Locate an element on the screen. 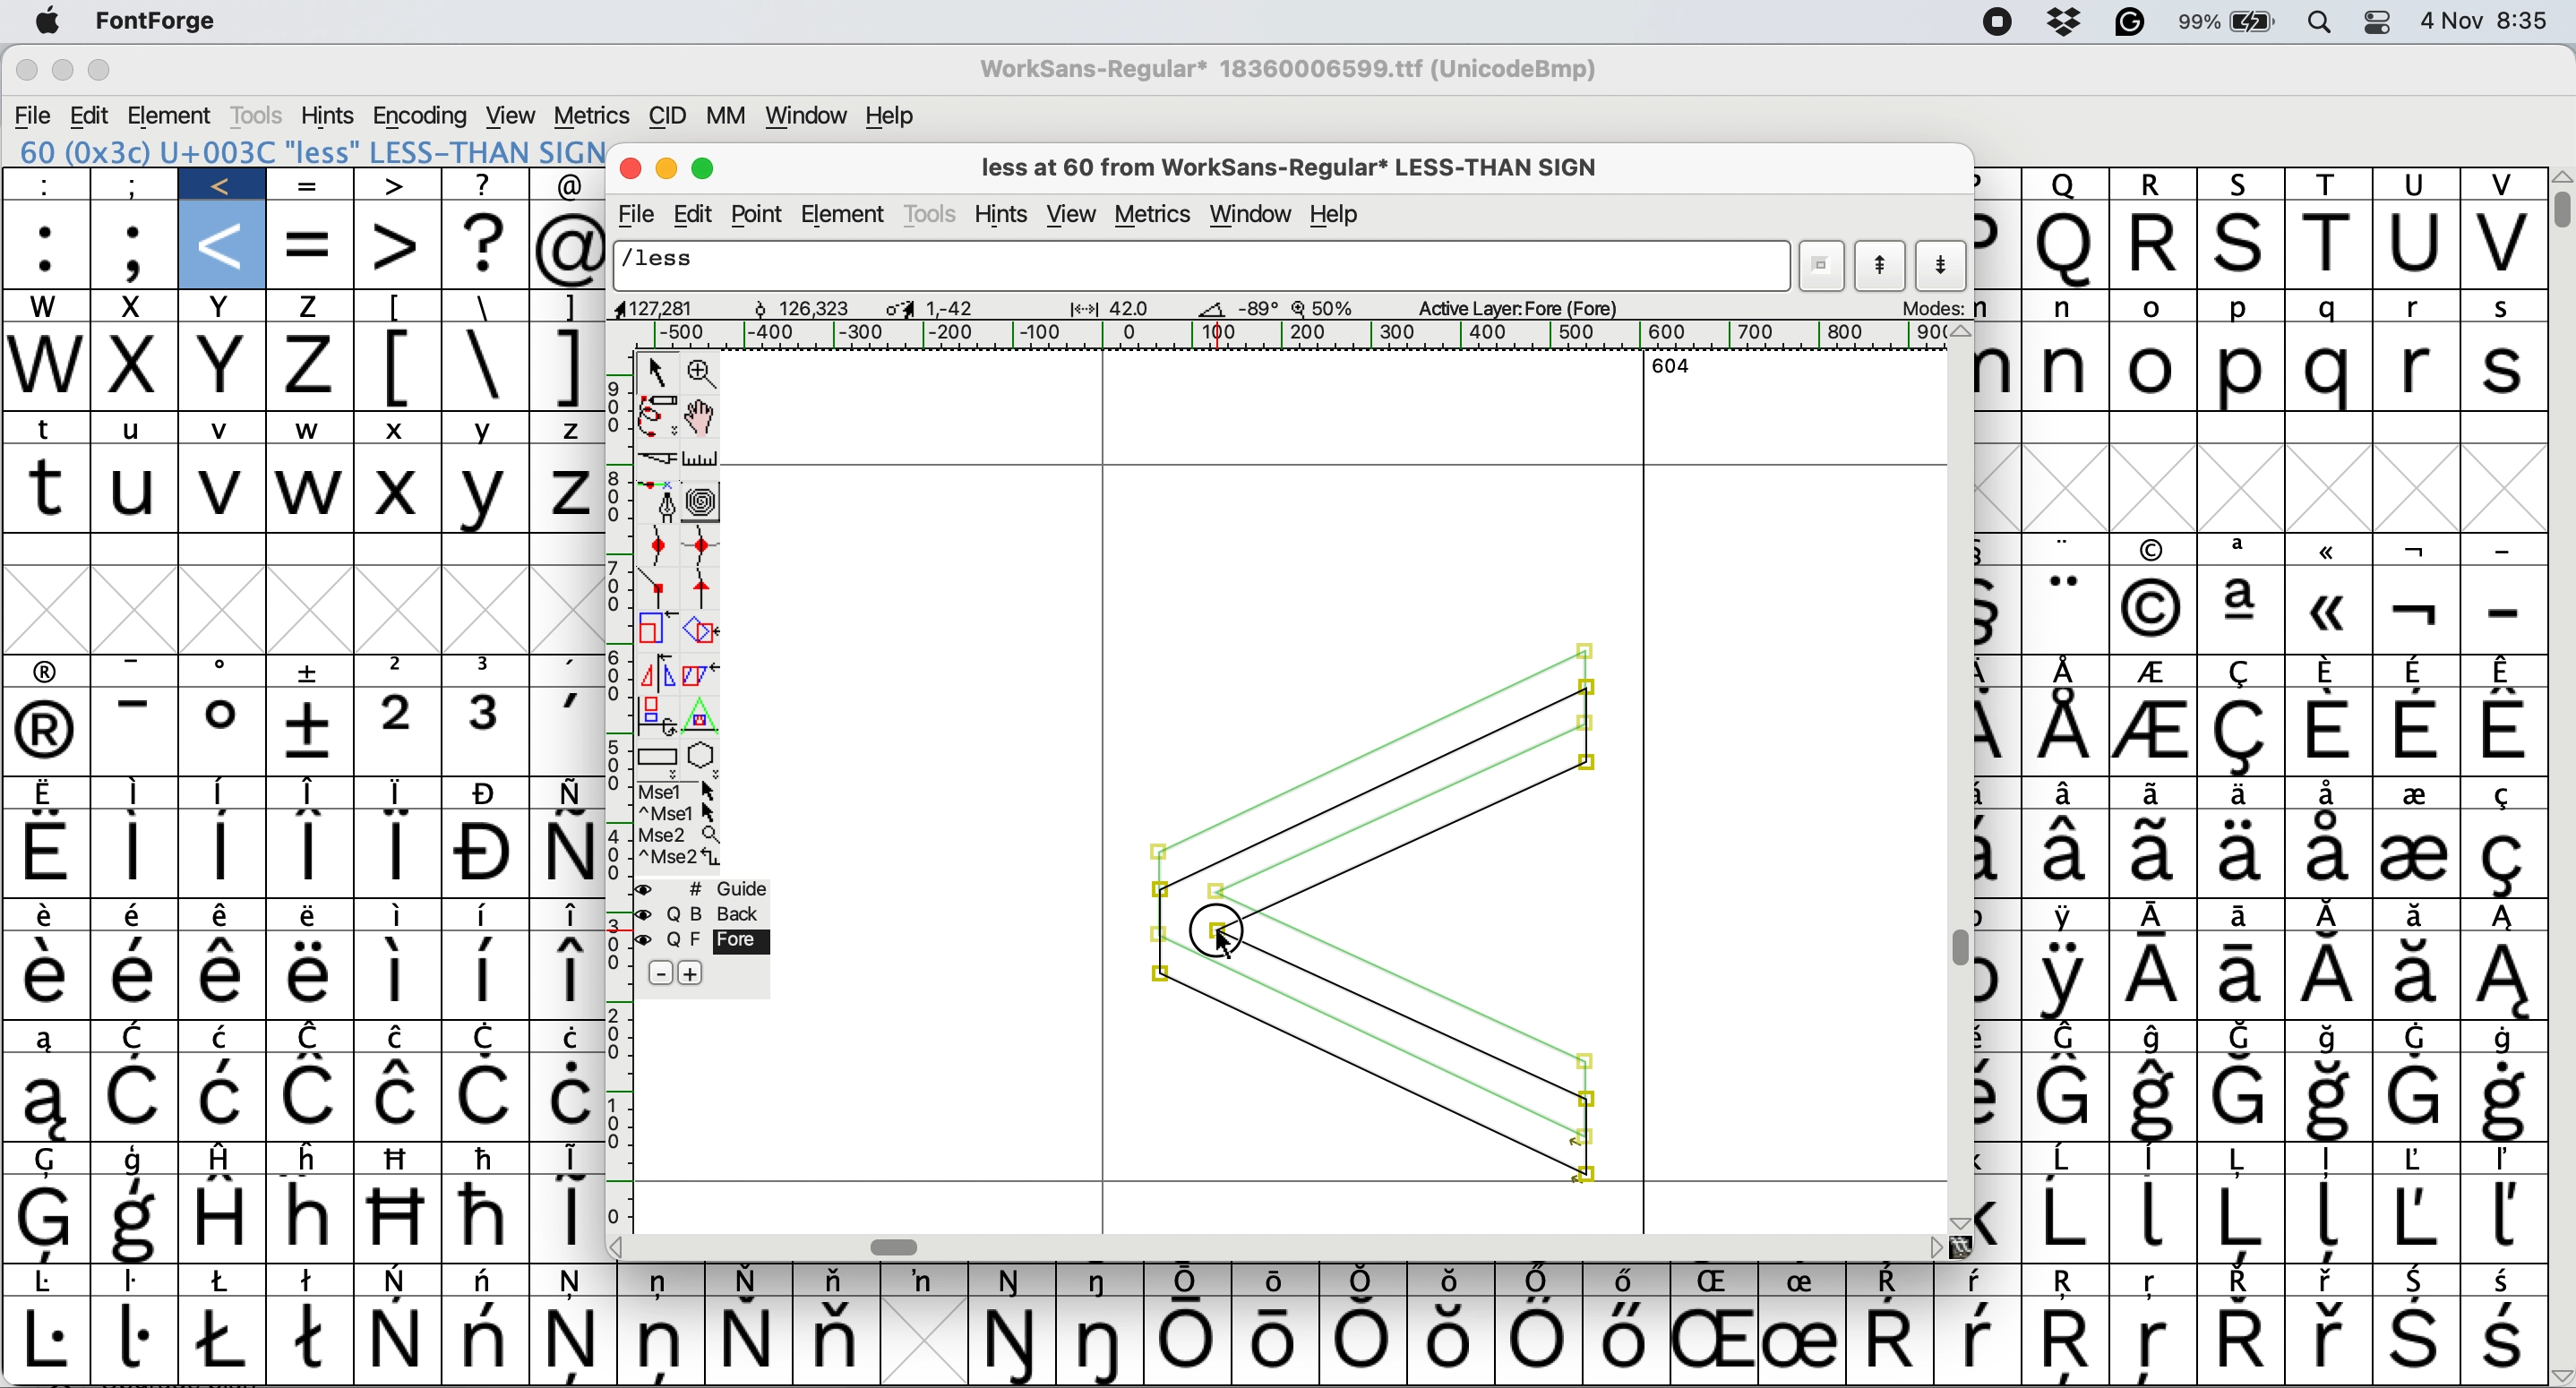  Symbol is located at coordinates (2417, 673).